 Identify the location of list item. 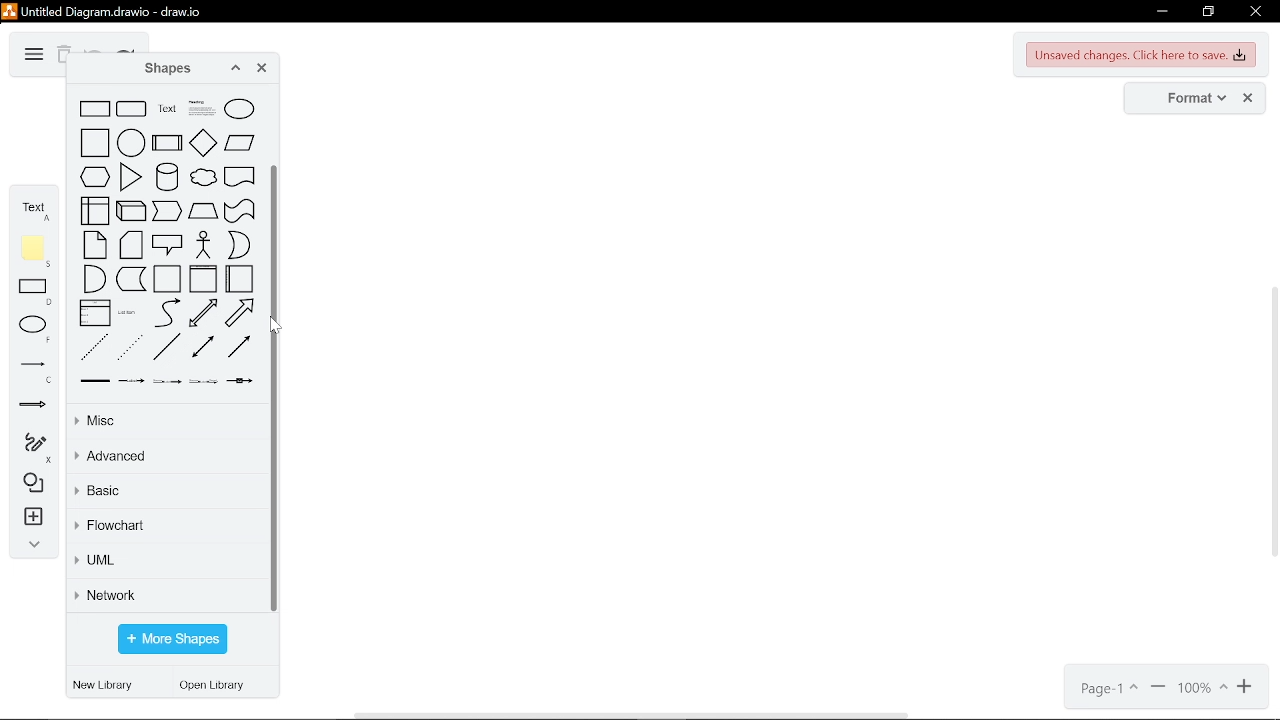
(127, 313).